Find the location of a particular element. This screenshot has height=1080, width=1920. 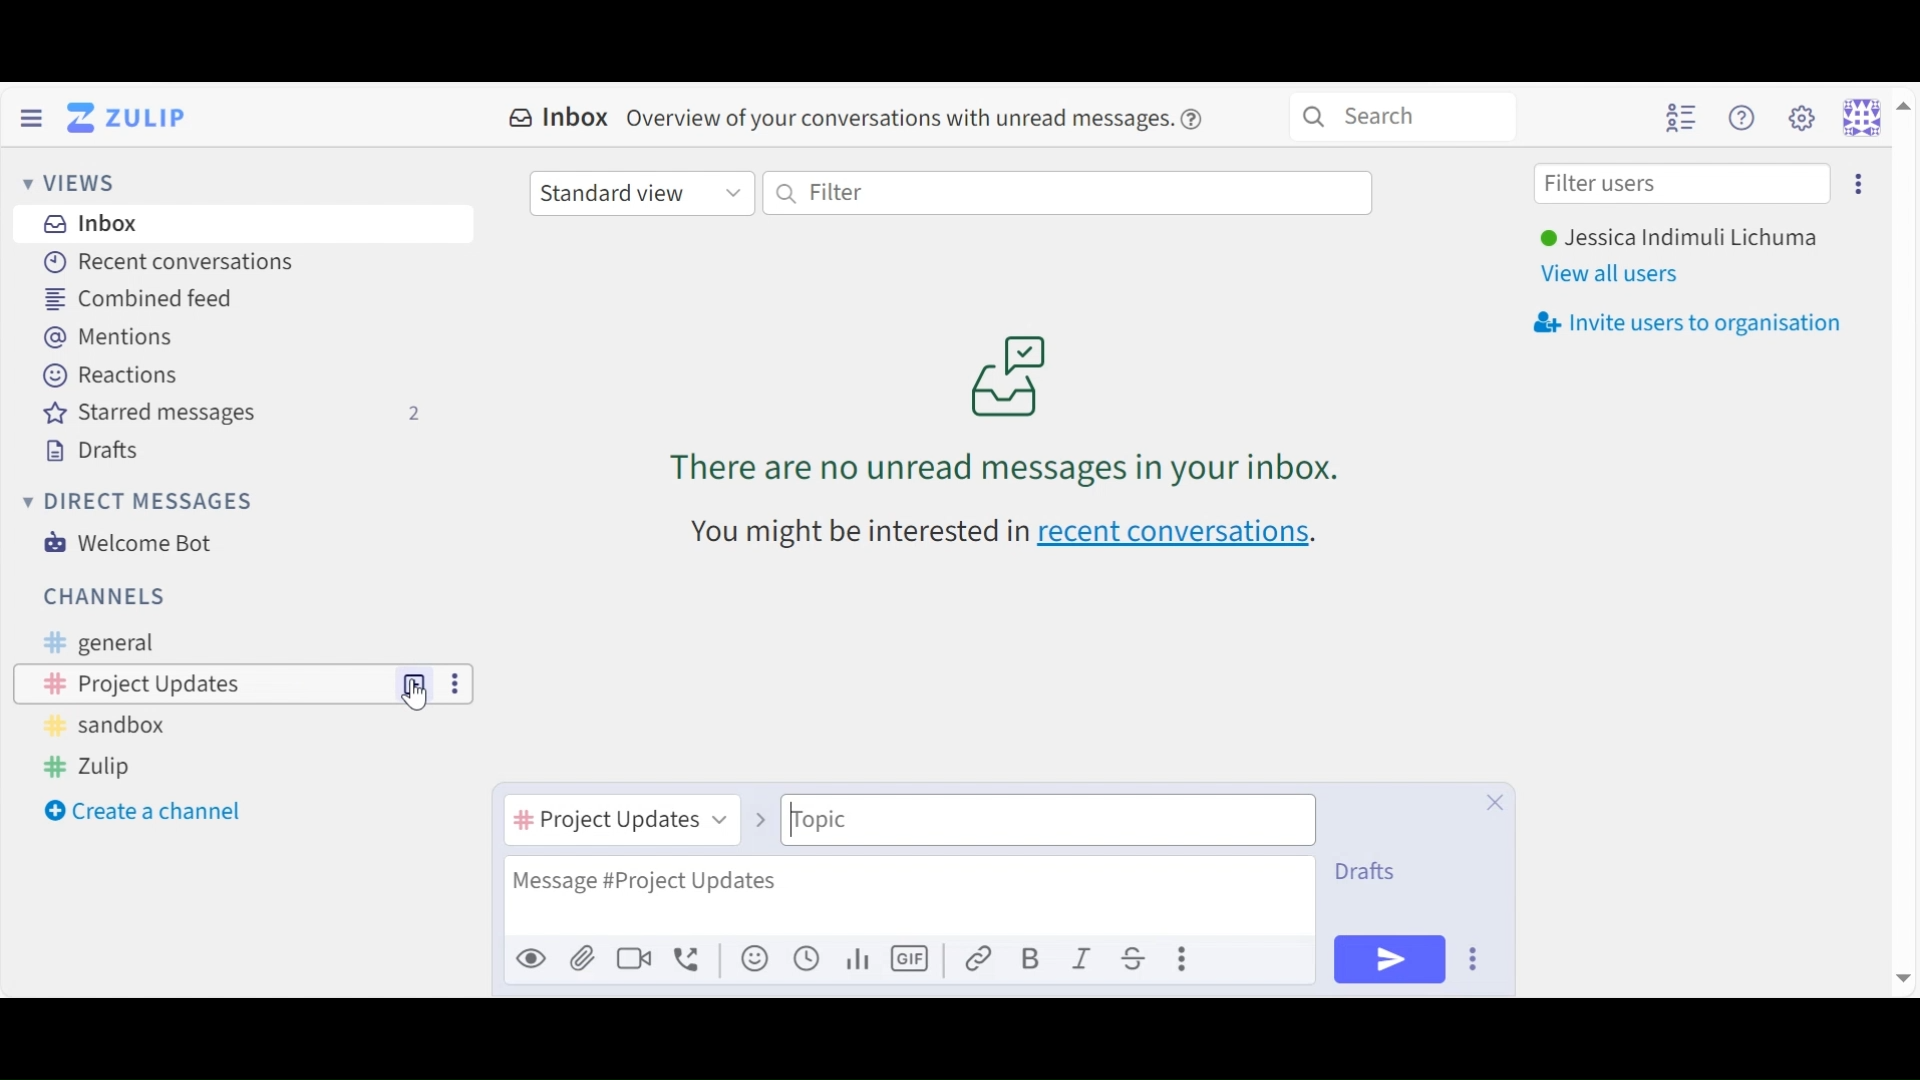

link is located at coordinates (979, 958).